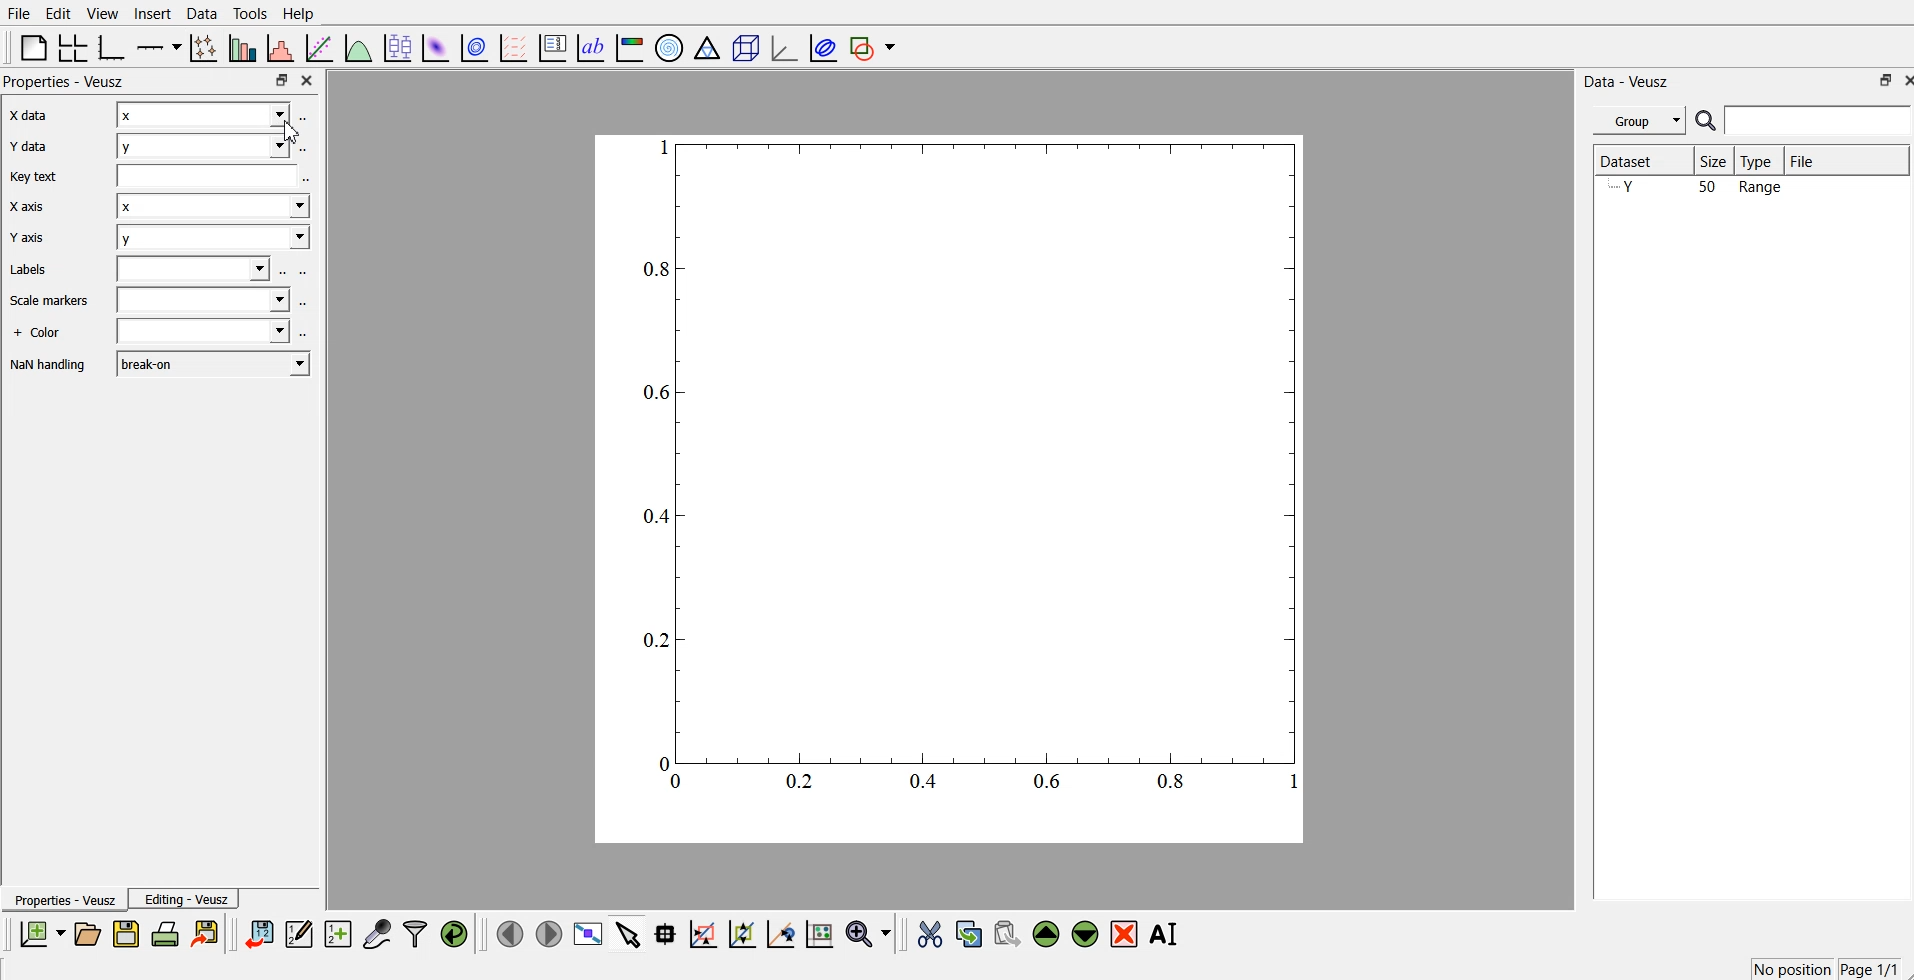 The image size is (1914, 980). I want to click on edit and enter datapoints, so click(300, 935).